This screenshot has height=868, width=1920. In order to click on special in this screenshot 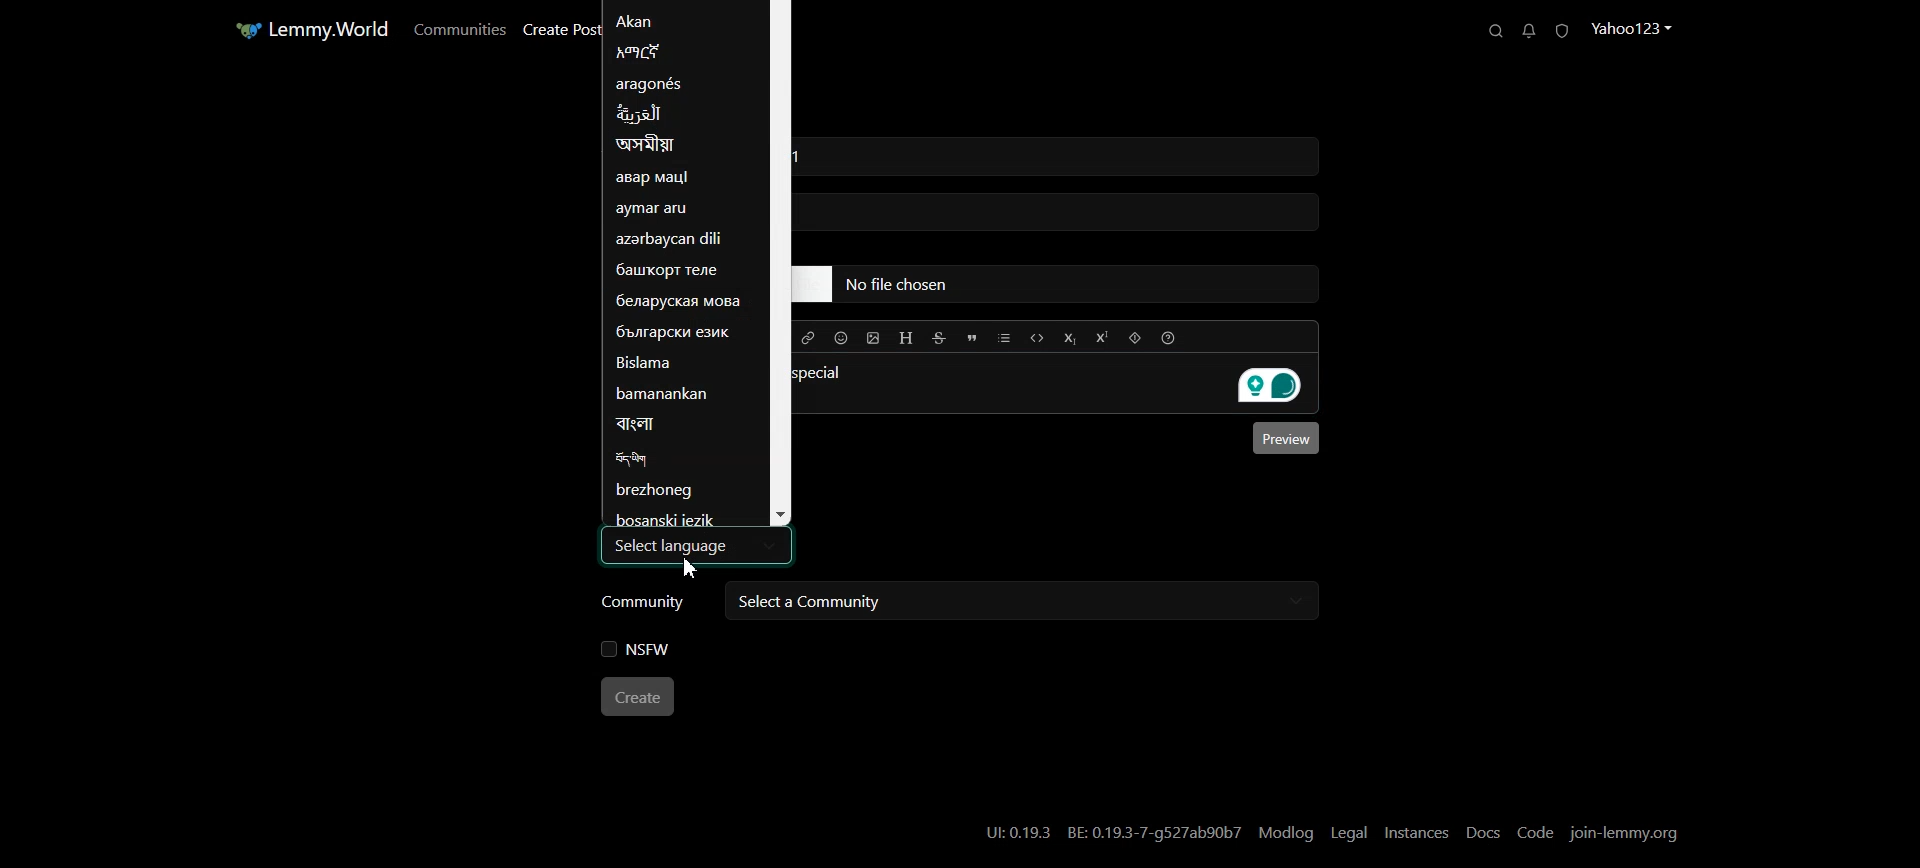, I will do `click(845, 373)`.